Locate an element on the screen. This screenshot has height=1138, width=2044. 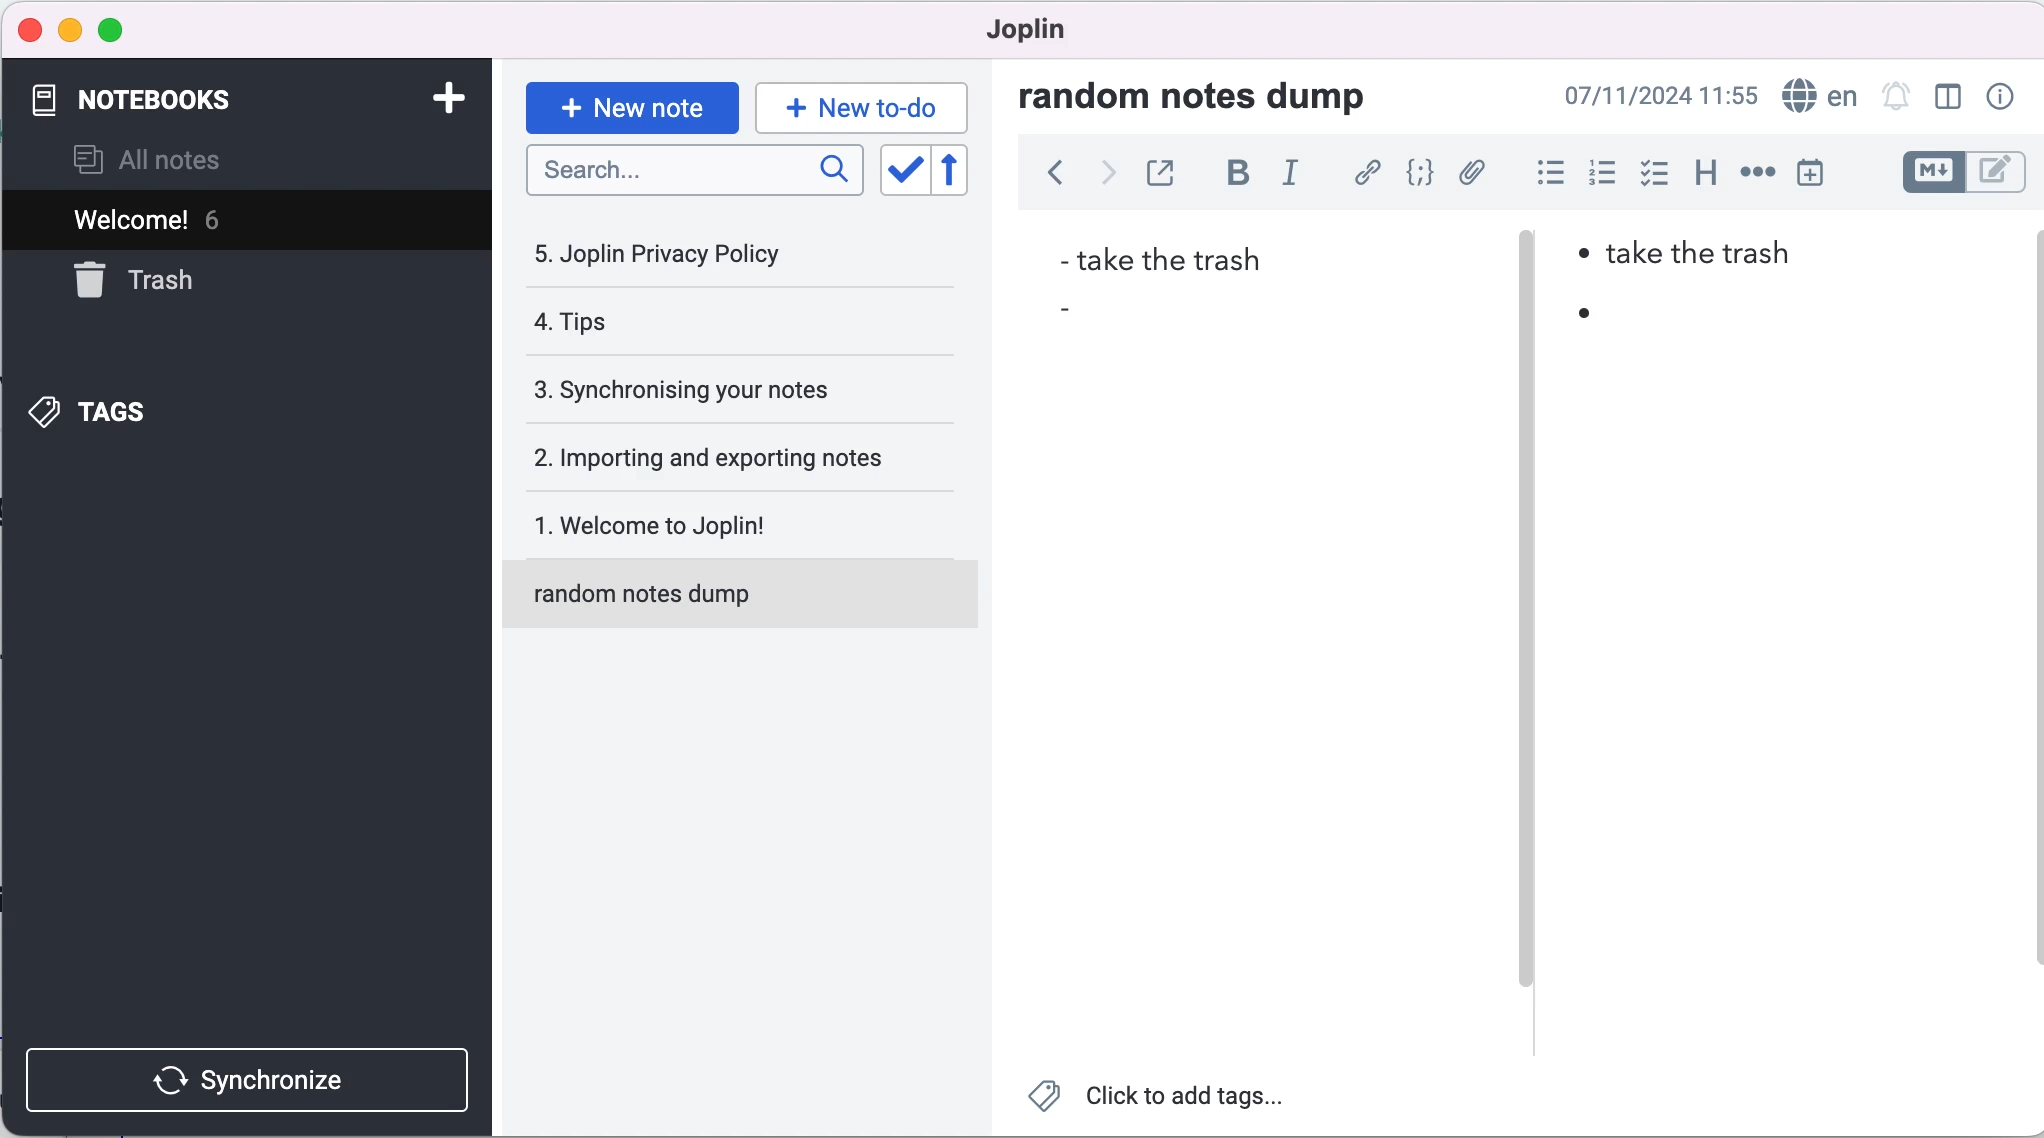
toggle external editing is located at coordinates (1160, 175).